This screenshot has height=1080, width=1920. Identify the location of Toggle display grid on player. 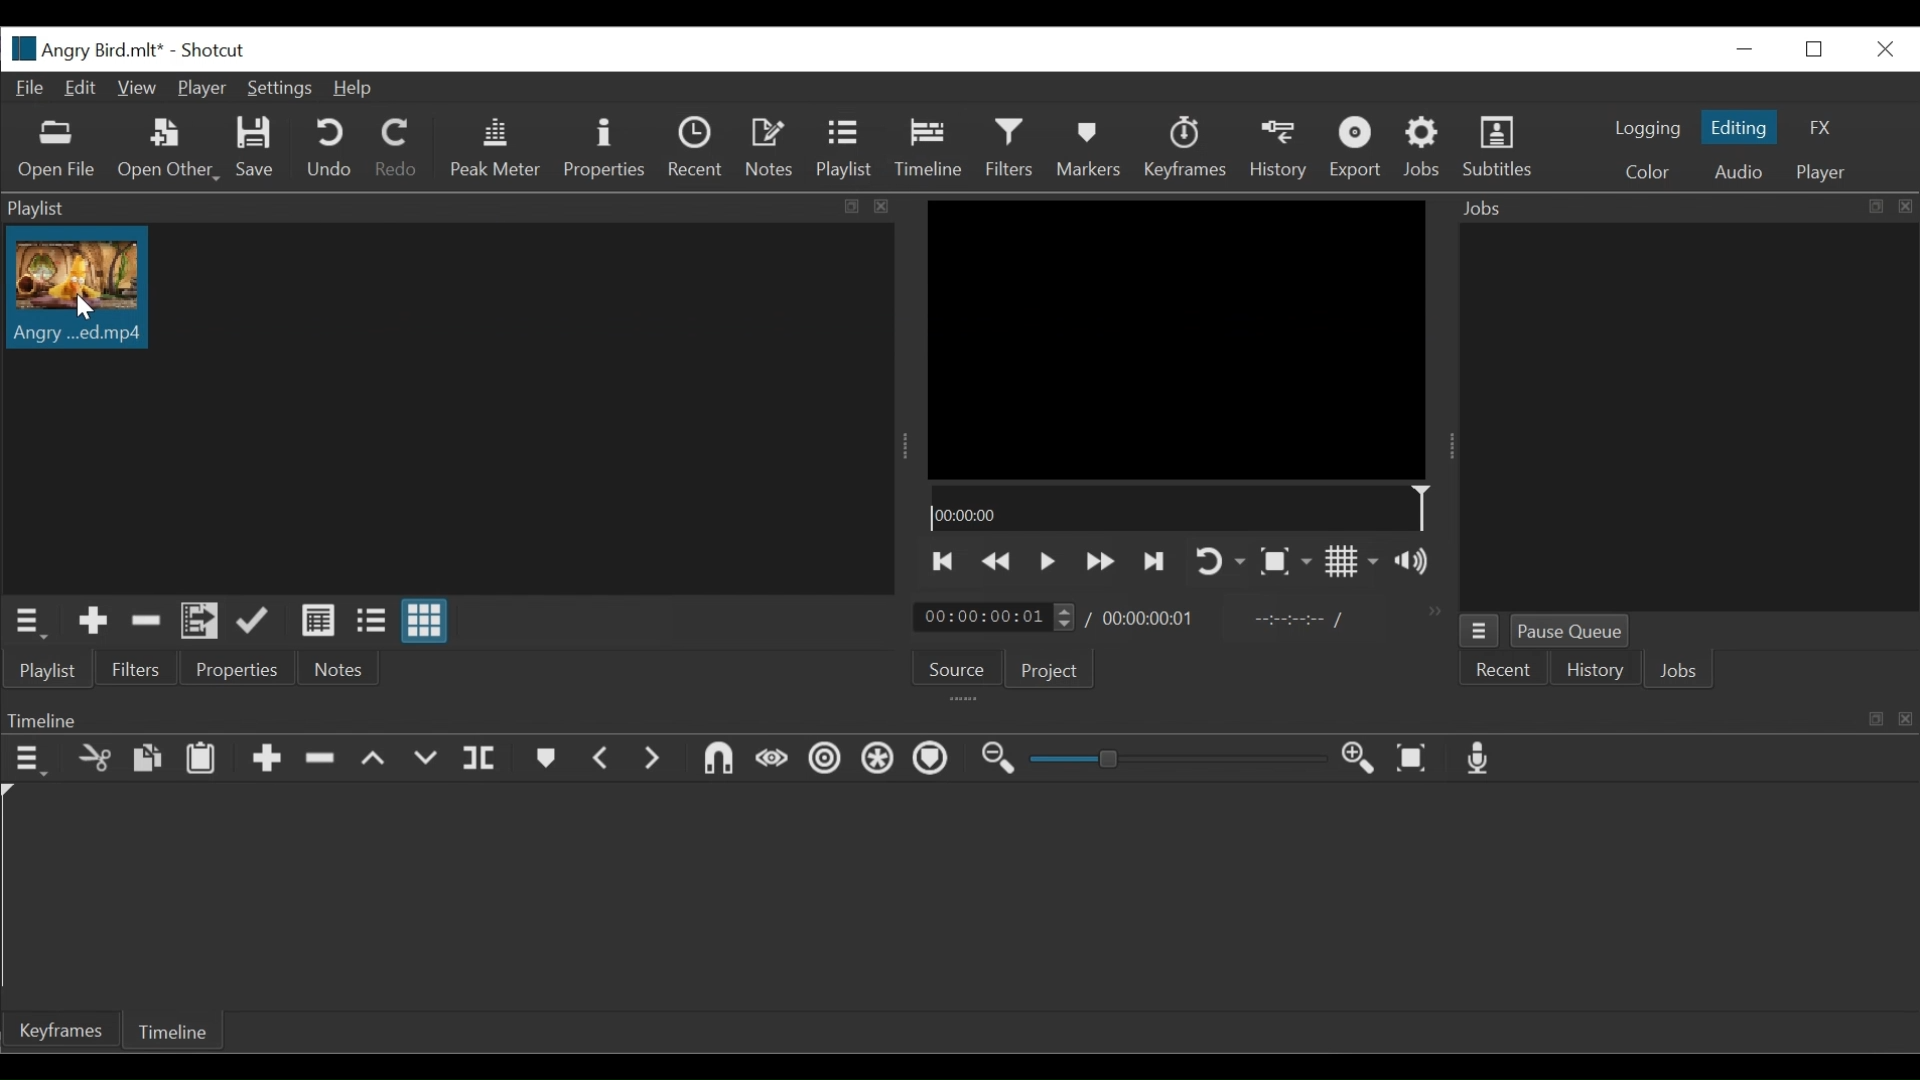
(1353, 562).